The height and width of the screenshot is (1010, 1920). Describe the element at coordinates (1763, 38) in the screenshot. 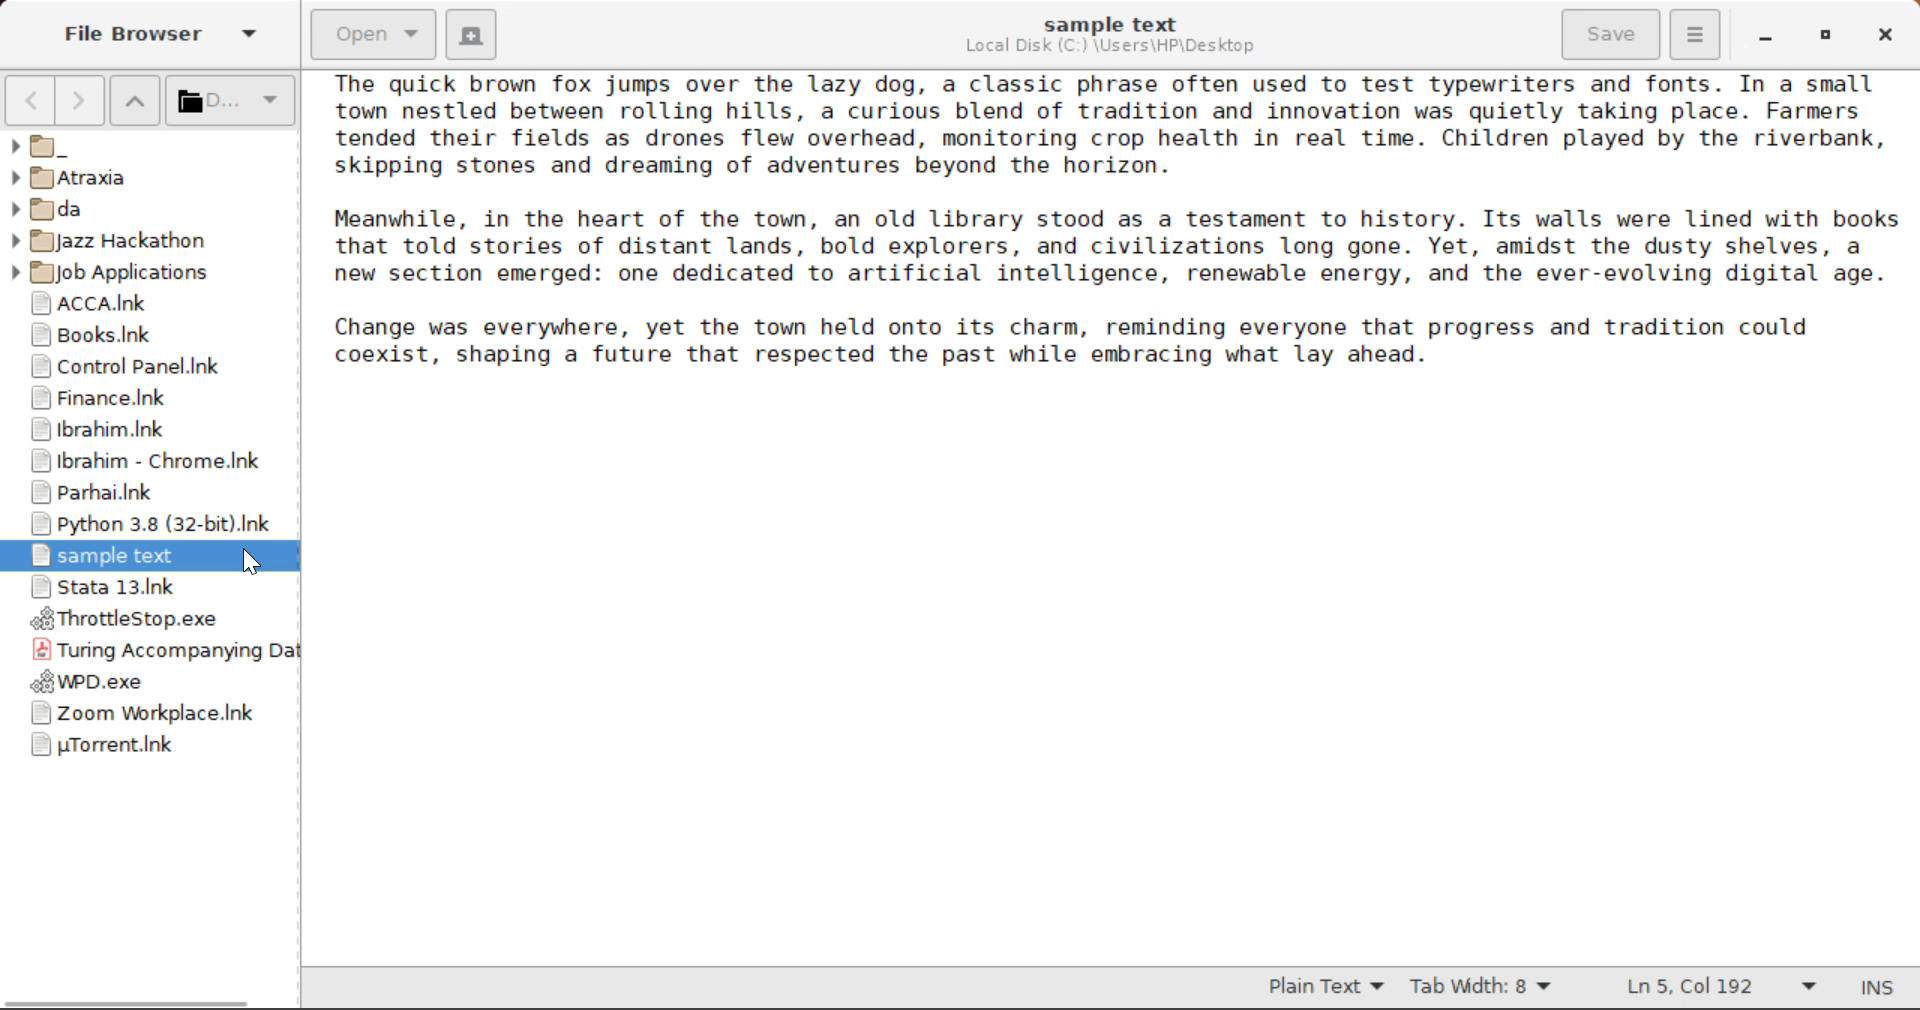

I see `Restore Down` at that location.